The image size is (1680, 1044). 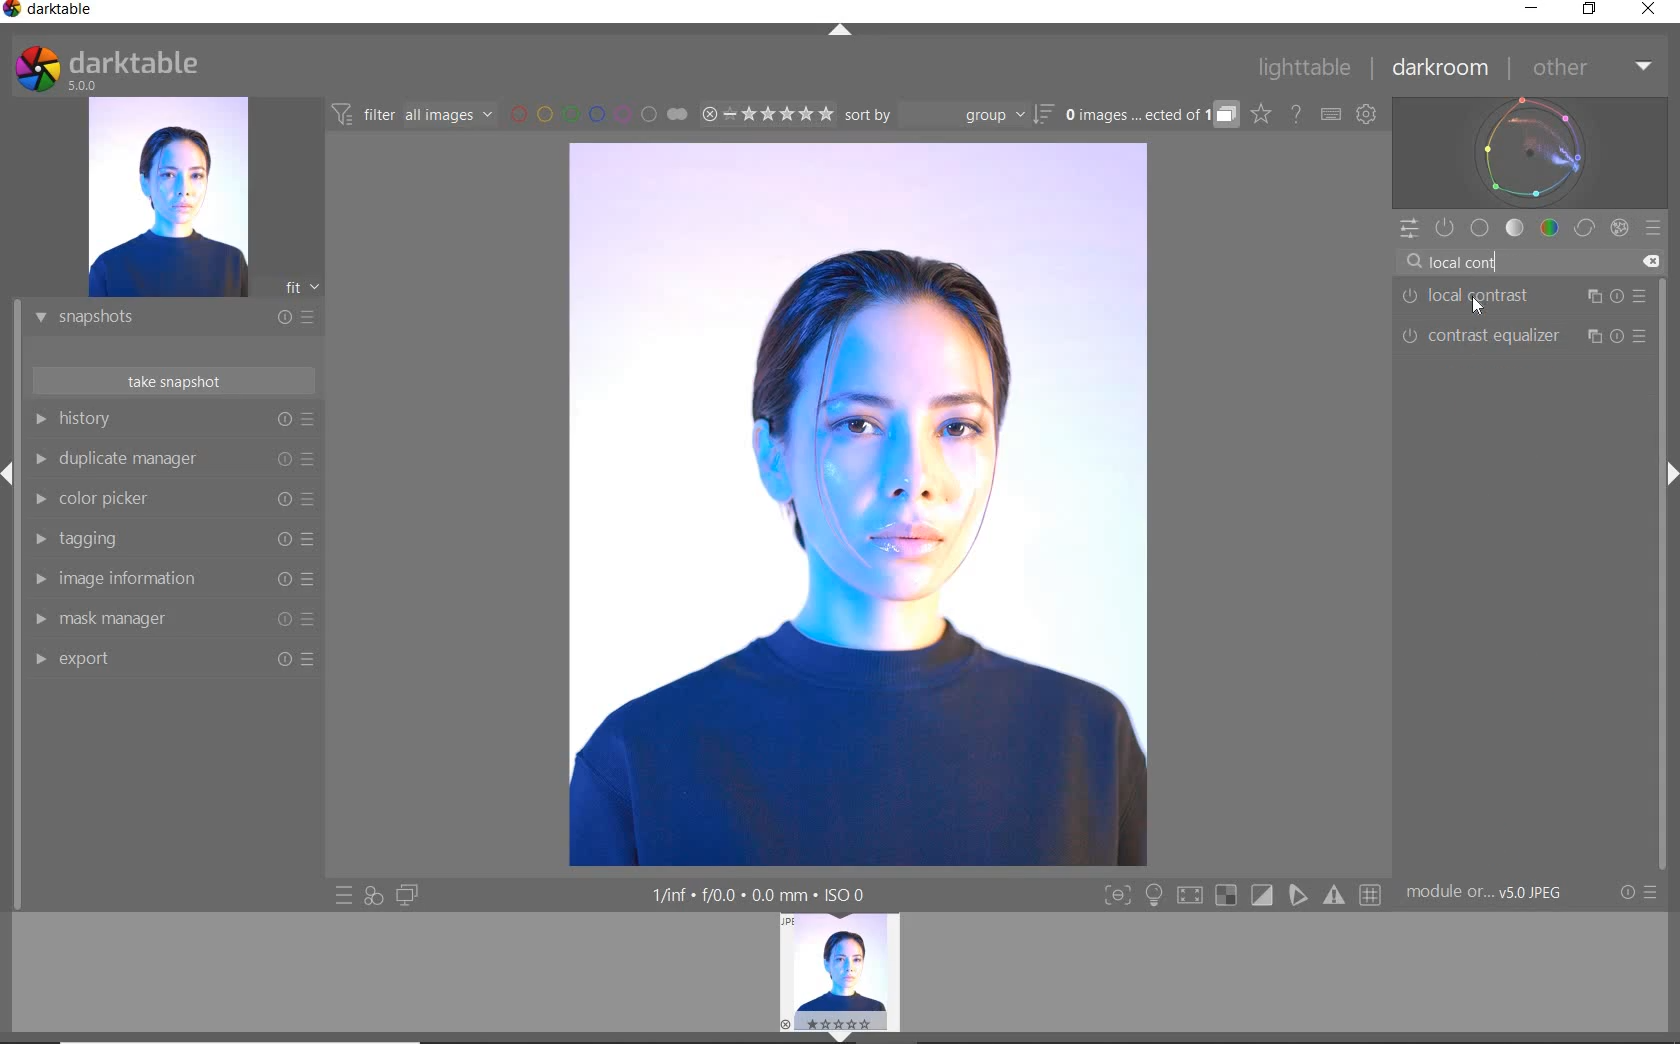 What do you see at coordinates (1331, 114) in the screenshot?
I see `SET KEYBOARD SHORTCUTS` at bounding box center [1331, 114].